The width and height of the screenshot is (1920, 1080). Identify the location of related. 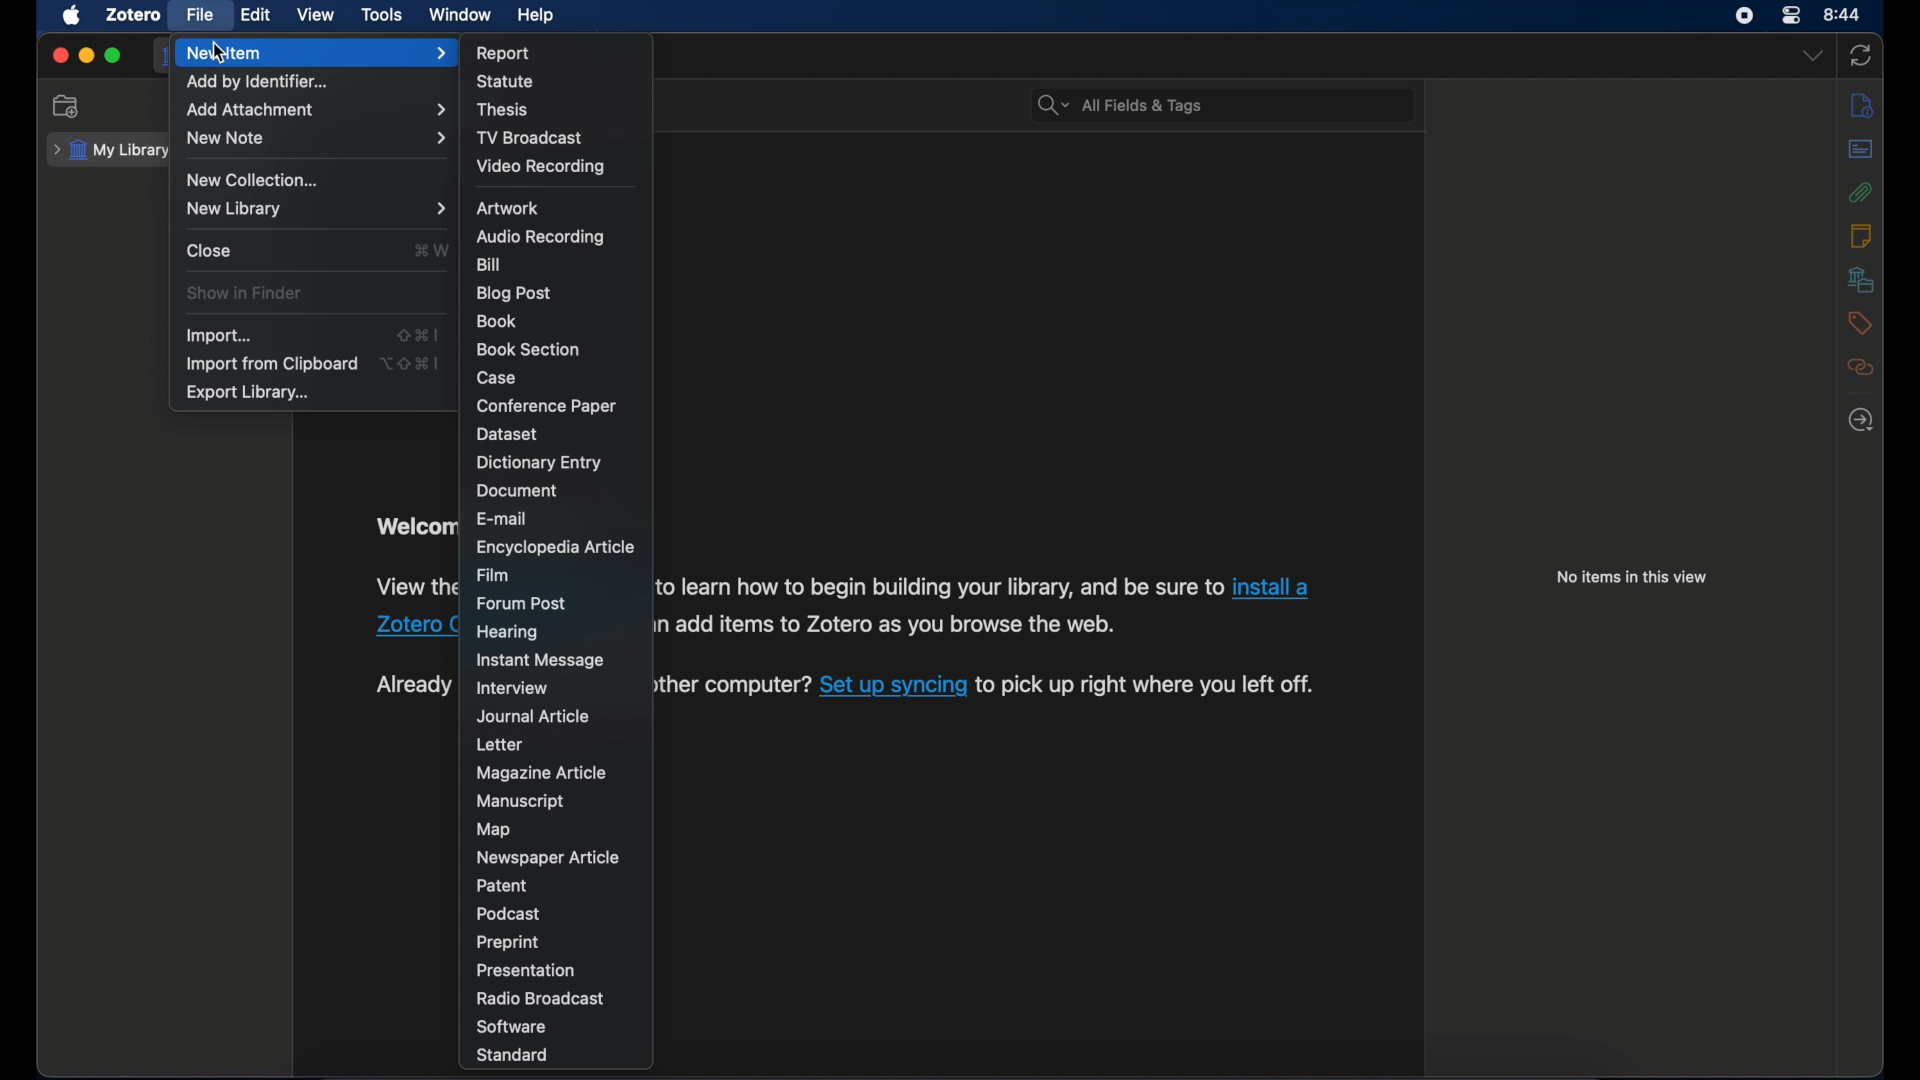
(1861, 368).